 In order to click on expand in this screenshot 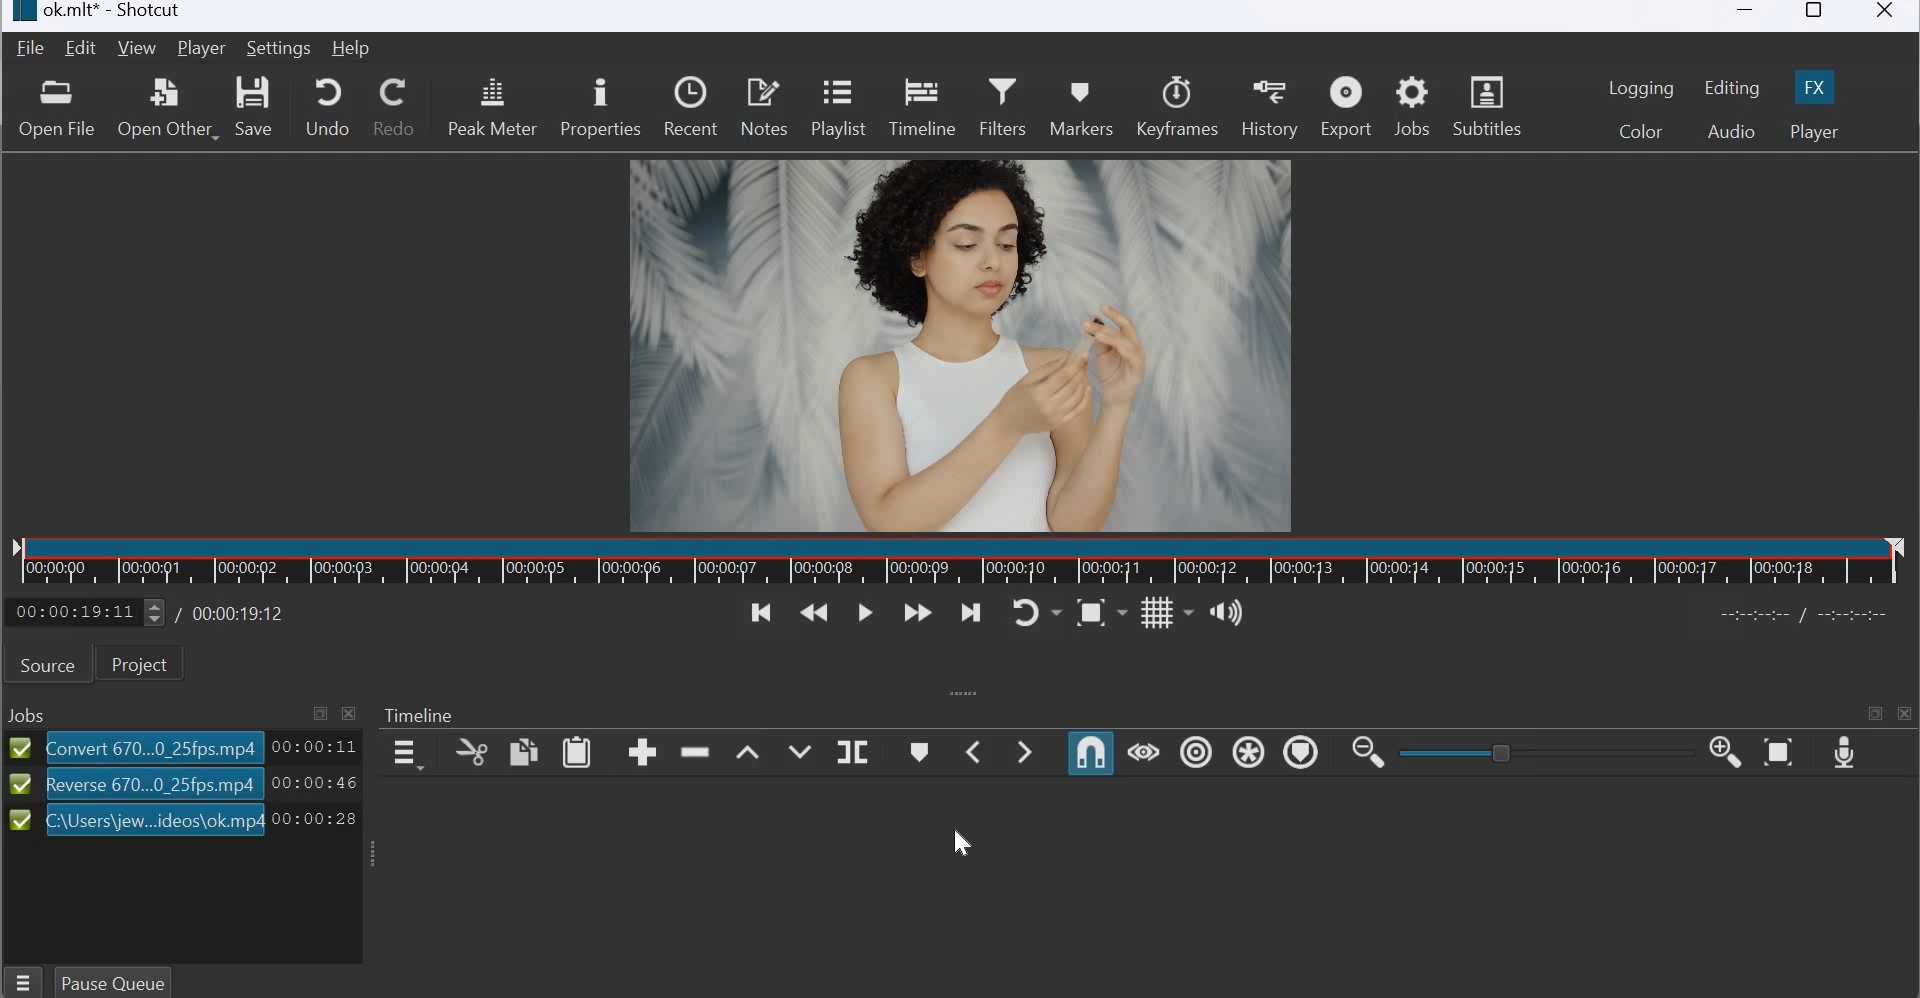, I will do `click(369, 855)`.